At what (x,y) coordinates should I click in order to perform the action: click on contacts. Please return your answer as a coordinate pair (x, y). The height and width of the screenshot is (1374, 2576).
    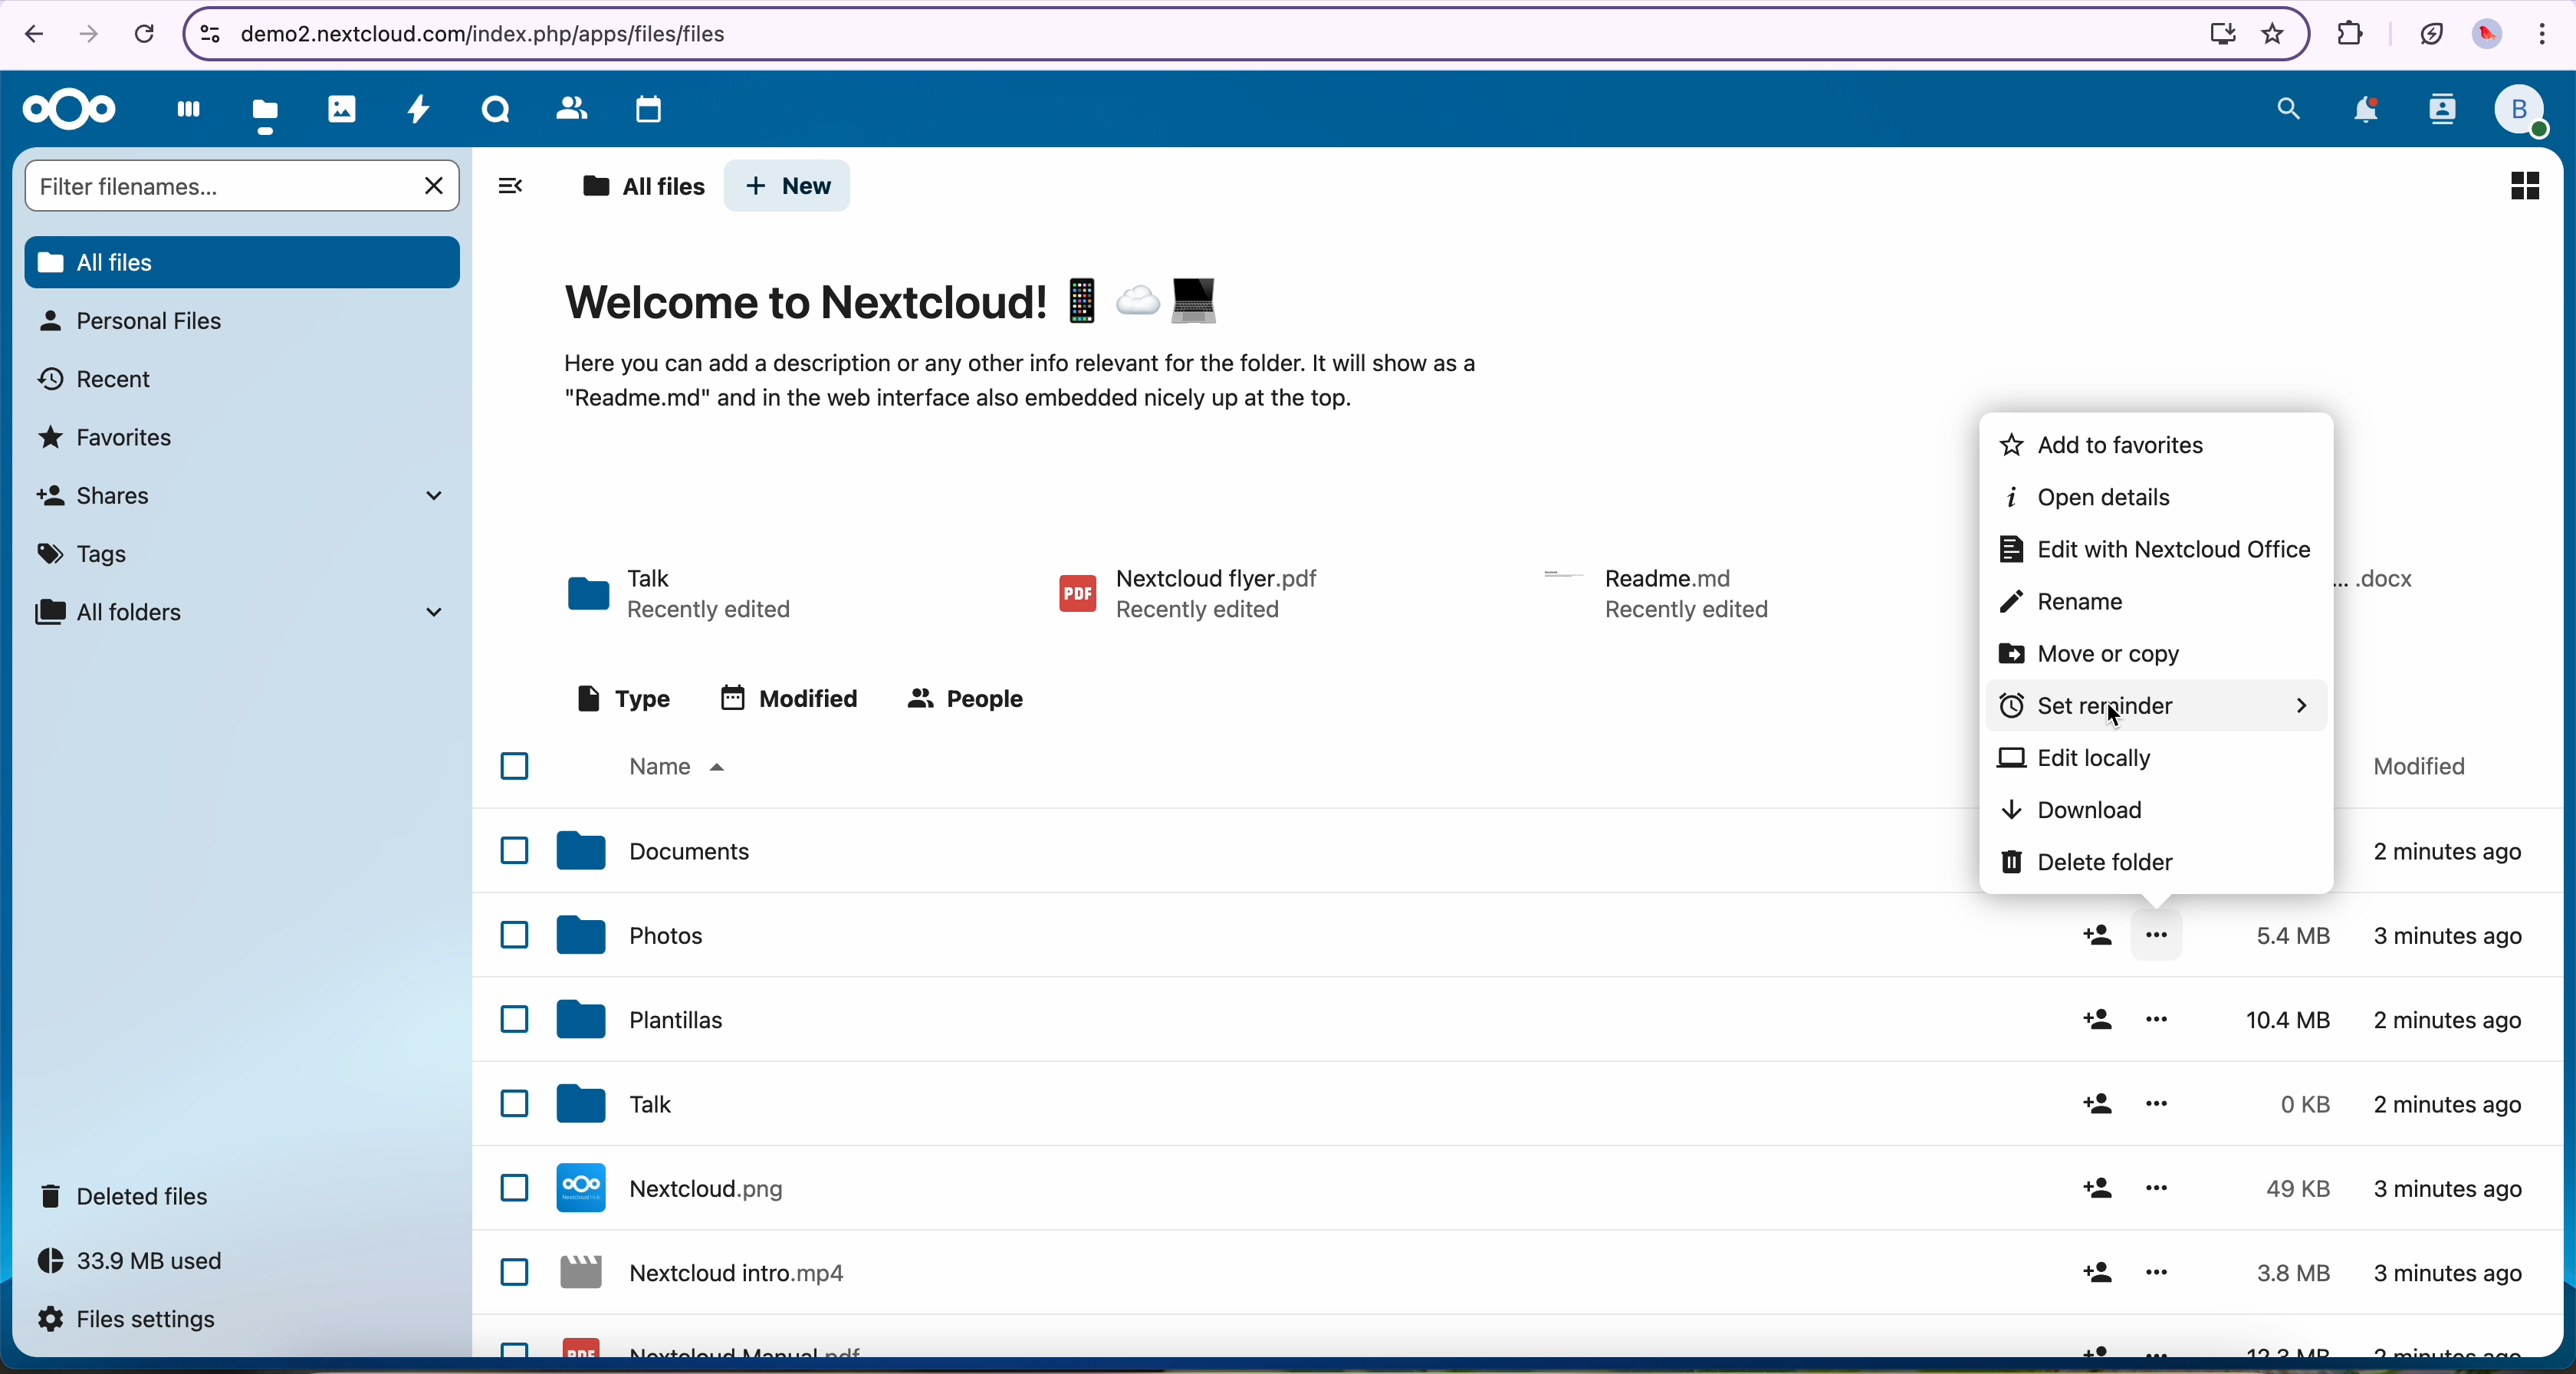
    Looking at the image, I should click on (565, 107).